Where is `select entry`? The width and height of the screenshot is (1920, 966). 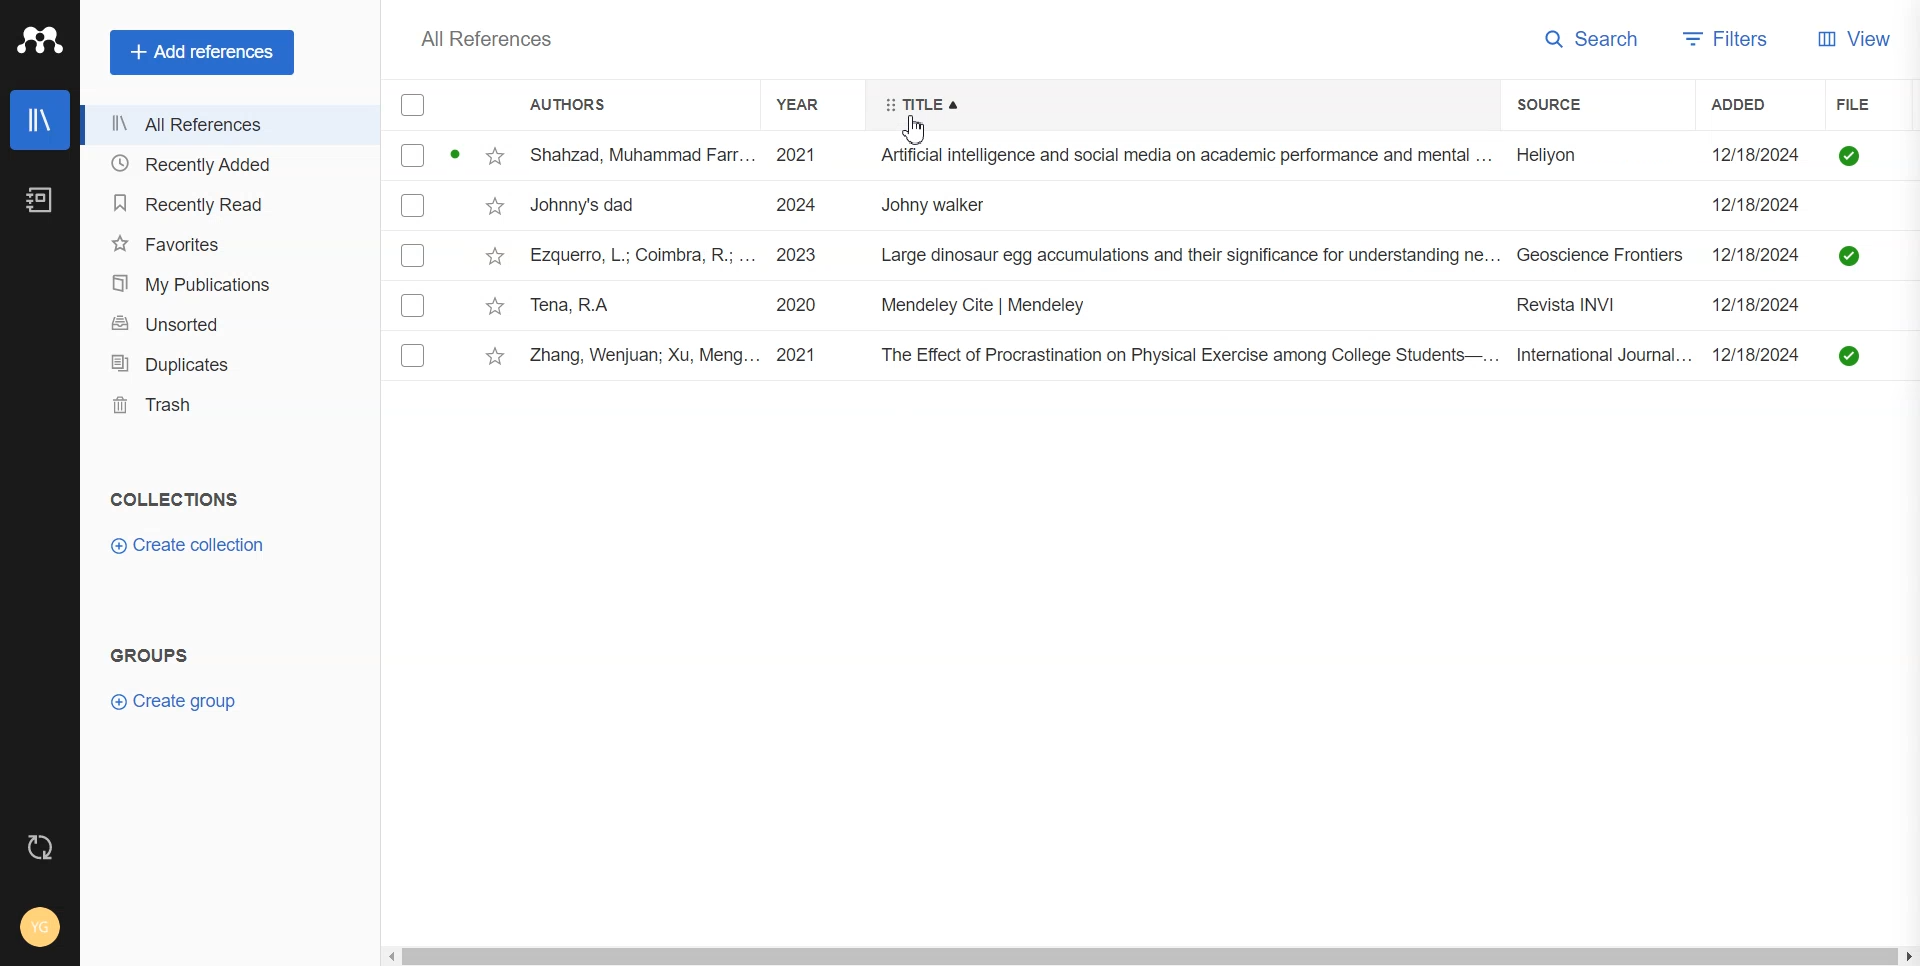 select entry is located at coordinates (412, 356).